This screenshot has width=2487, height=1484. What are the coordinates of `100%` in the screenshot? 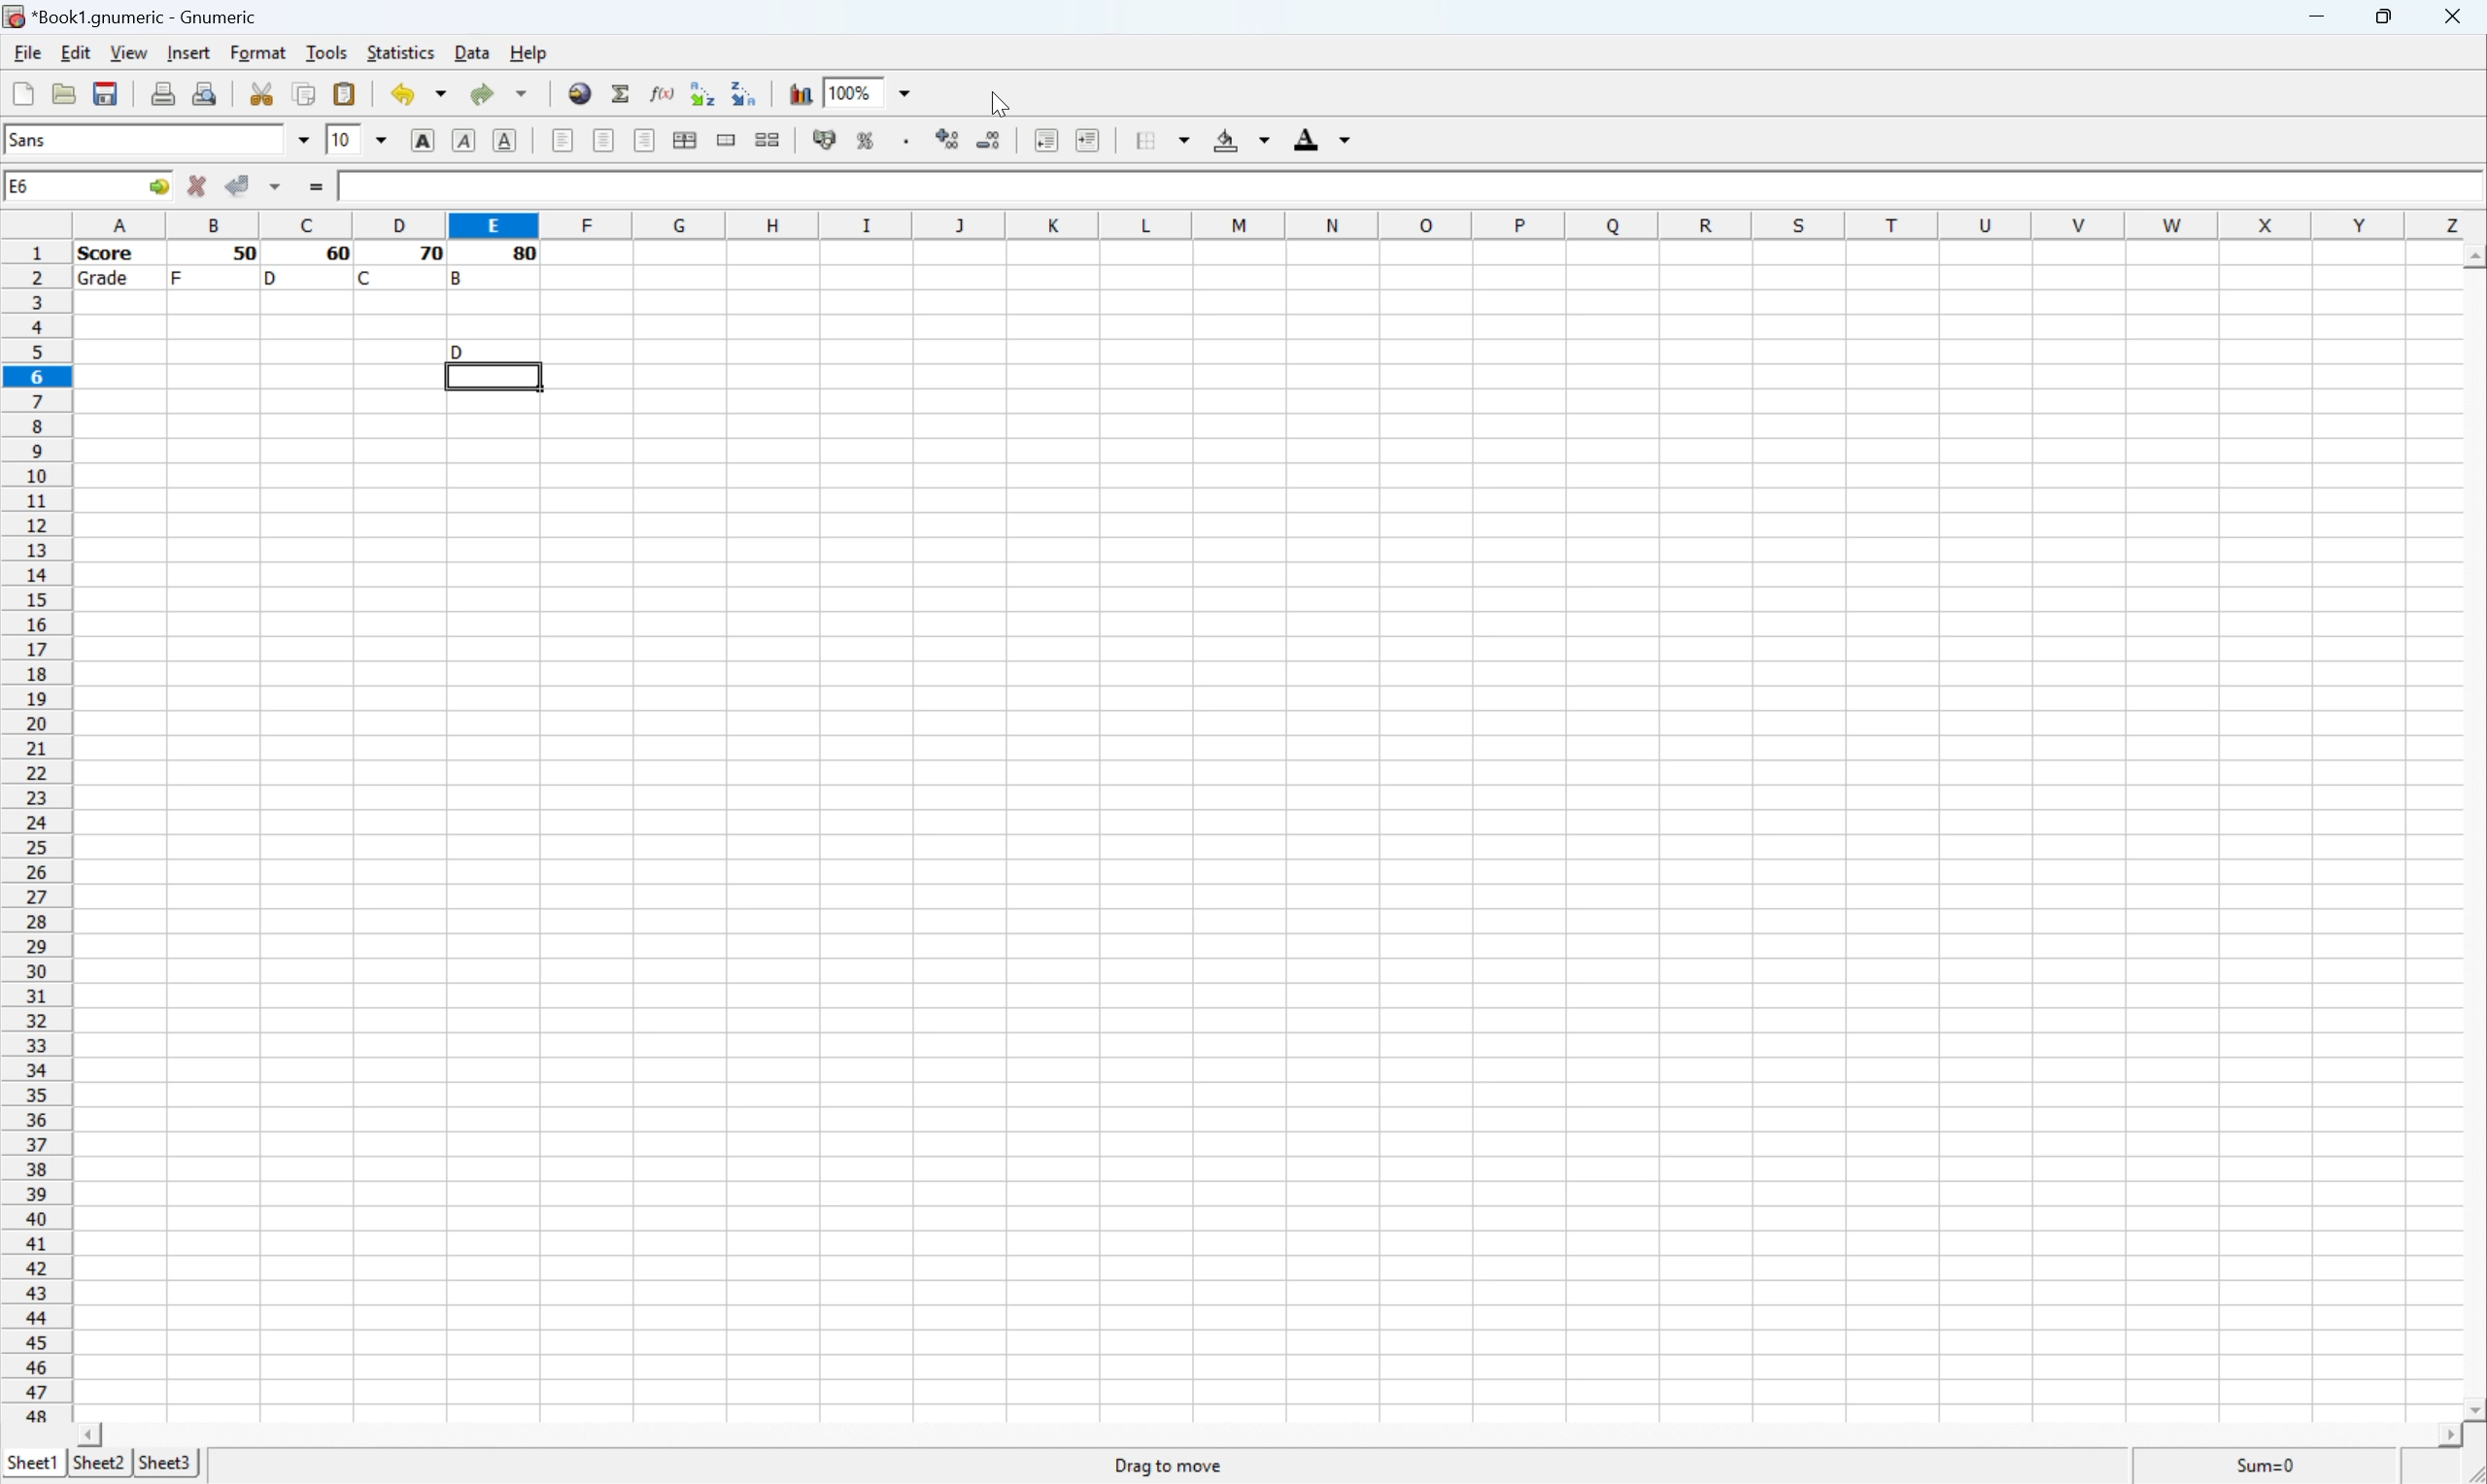 It's located at (854, 92).